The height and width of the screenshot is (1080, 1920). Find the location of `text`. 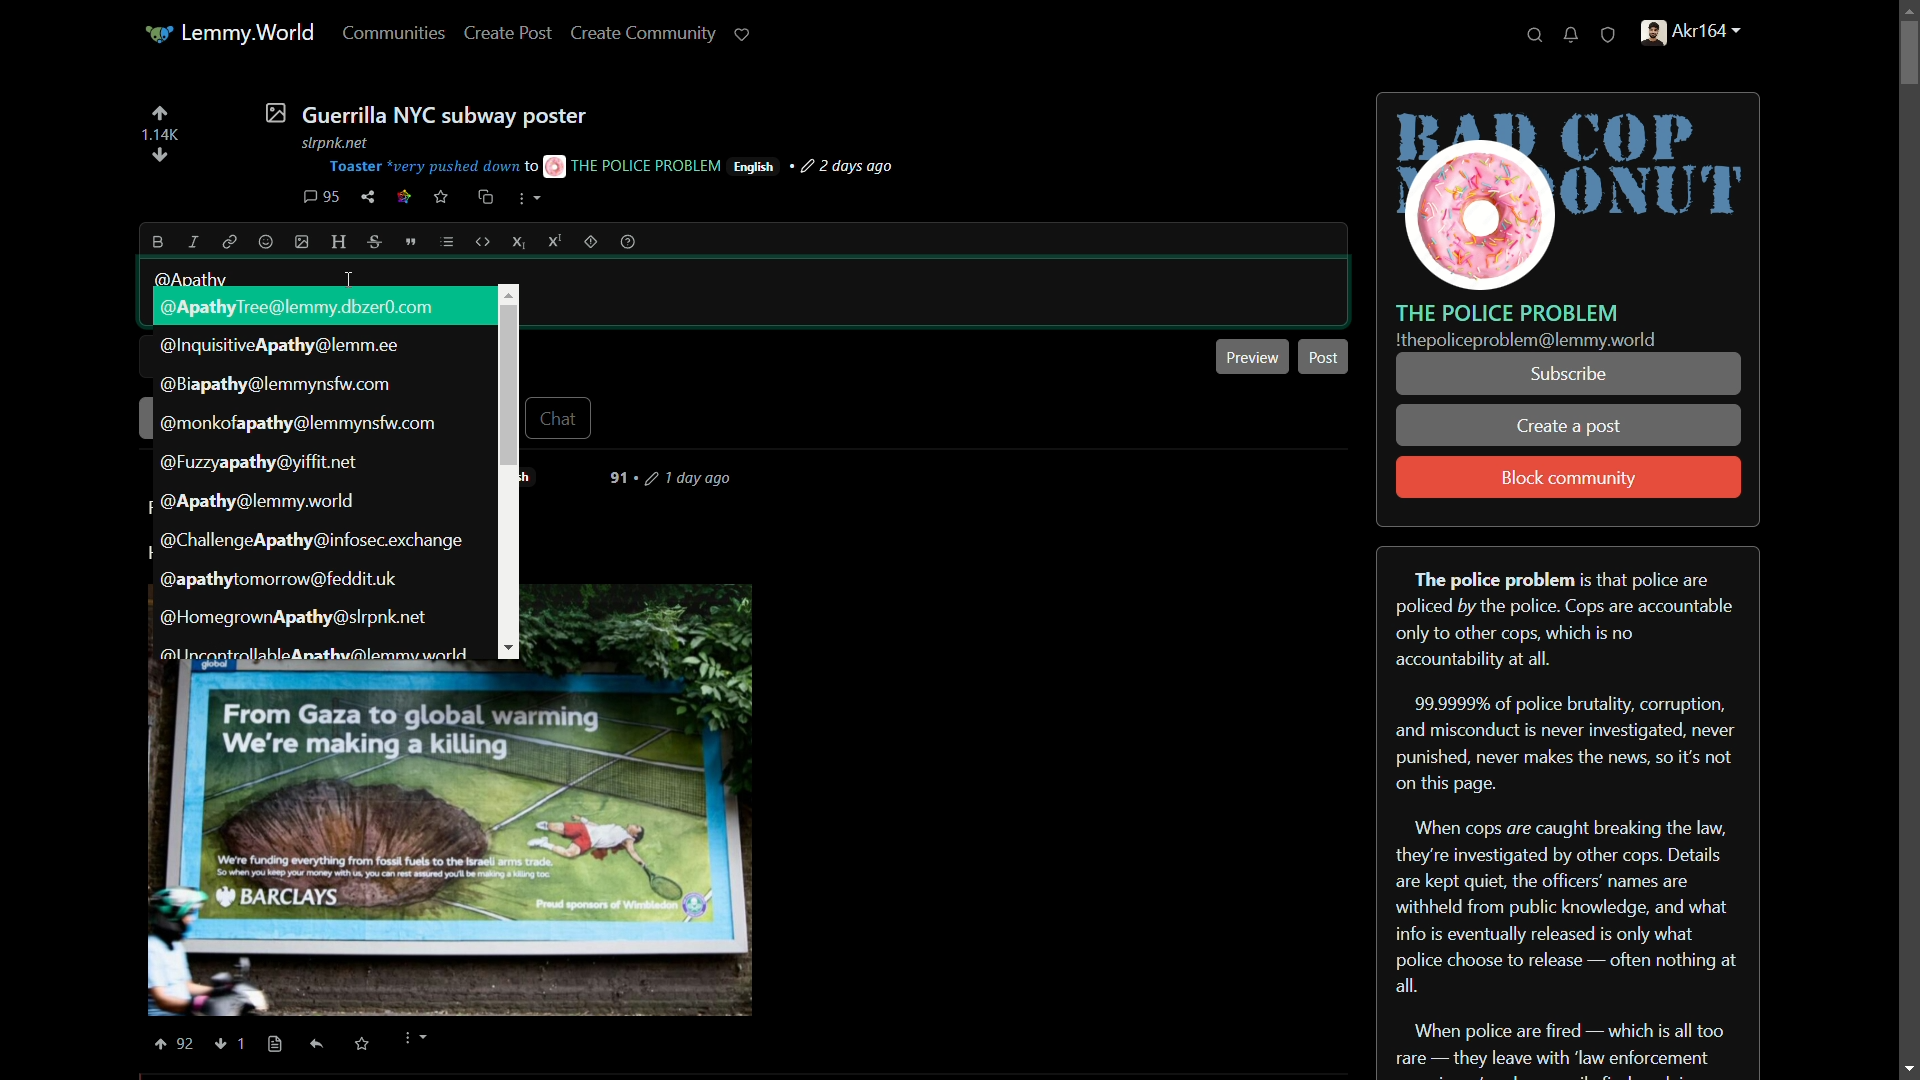

text is located at coordinates (1526, 341).